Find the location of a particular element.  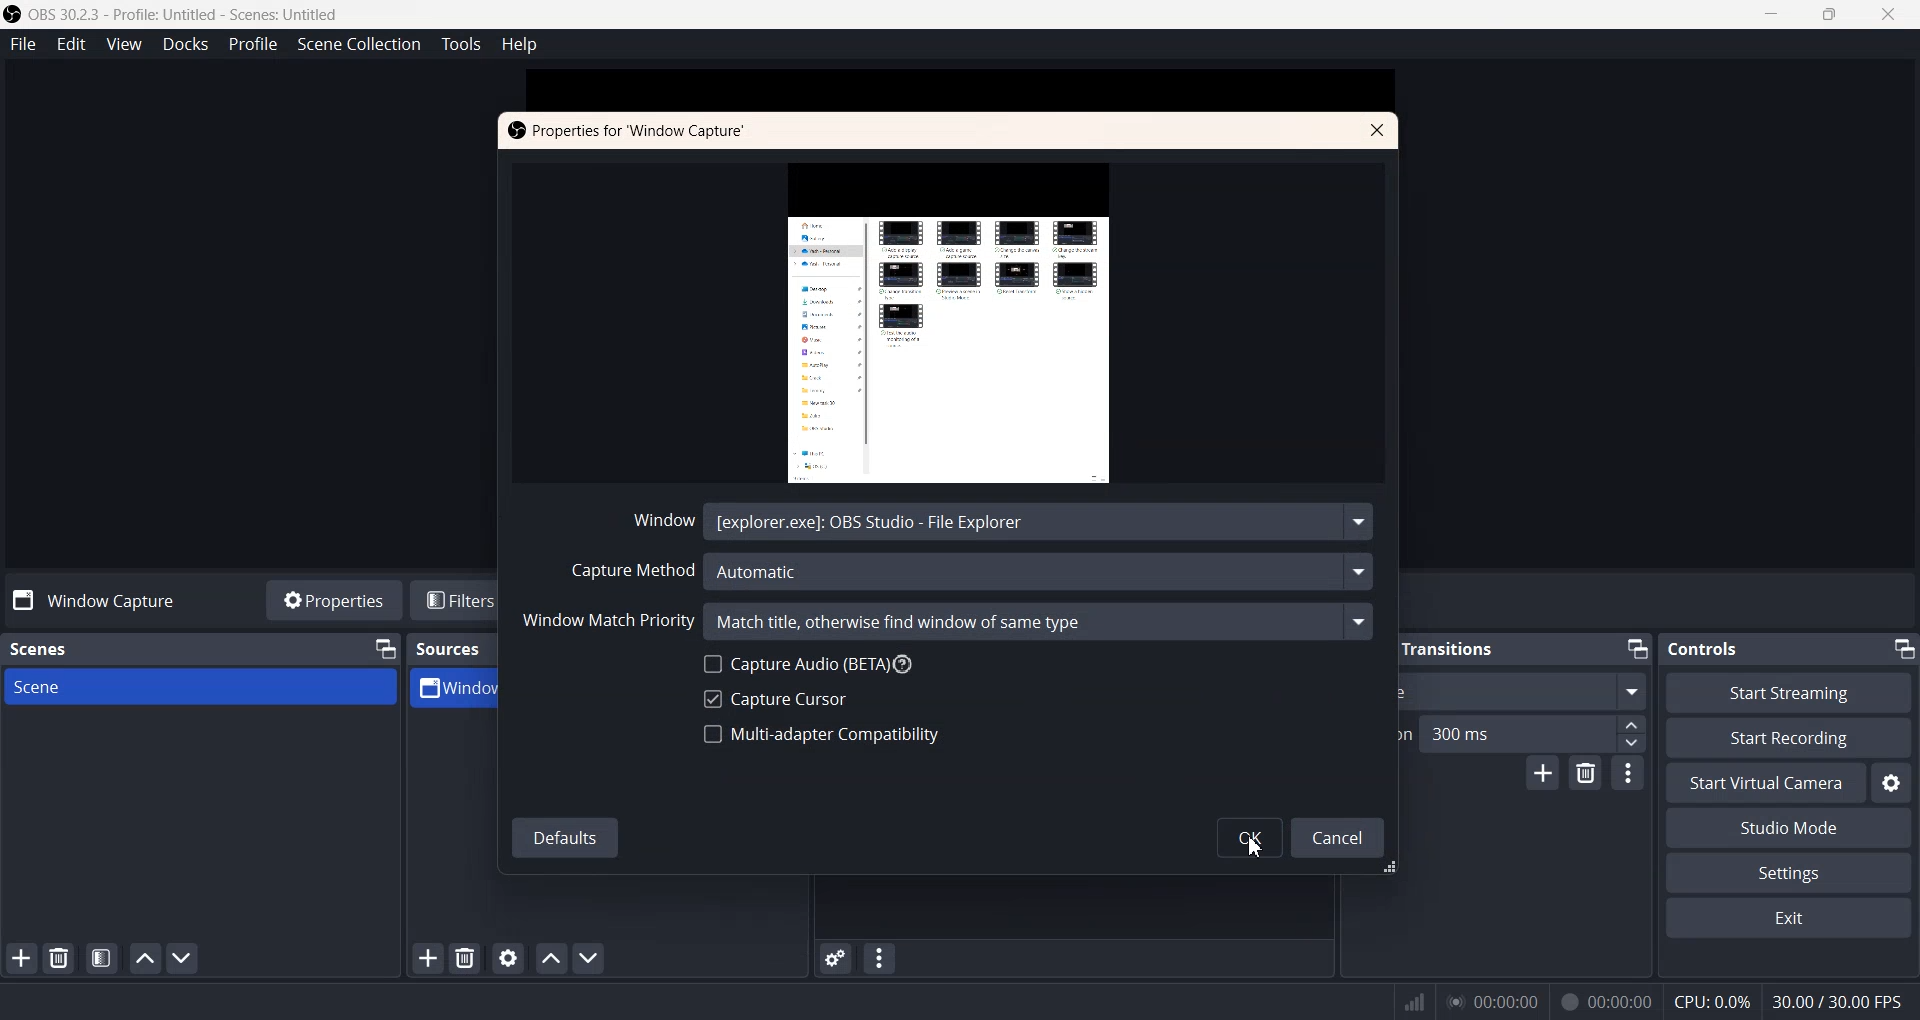

Exit is located at coordinates (1793, 920).